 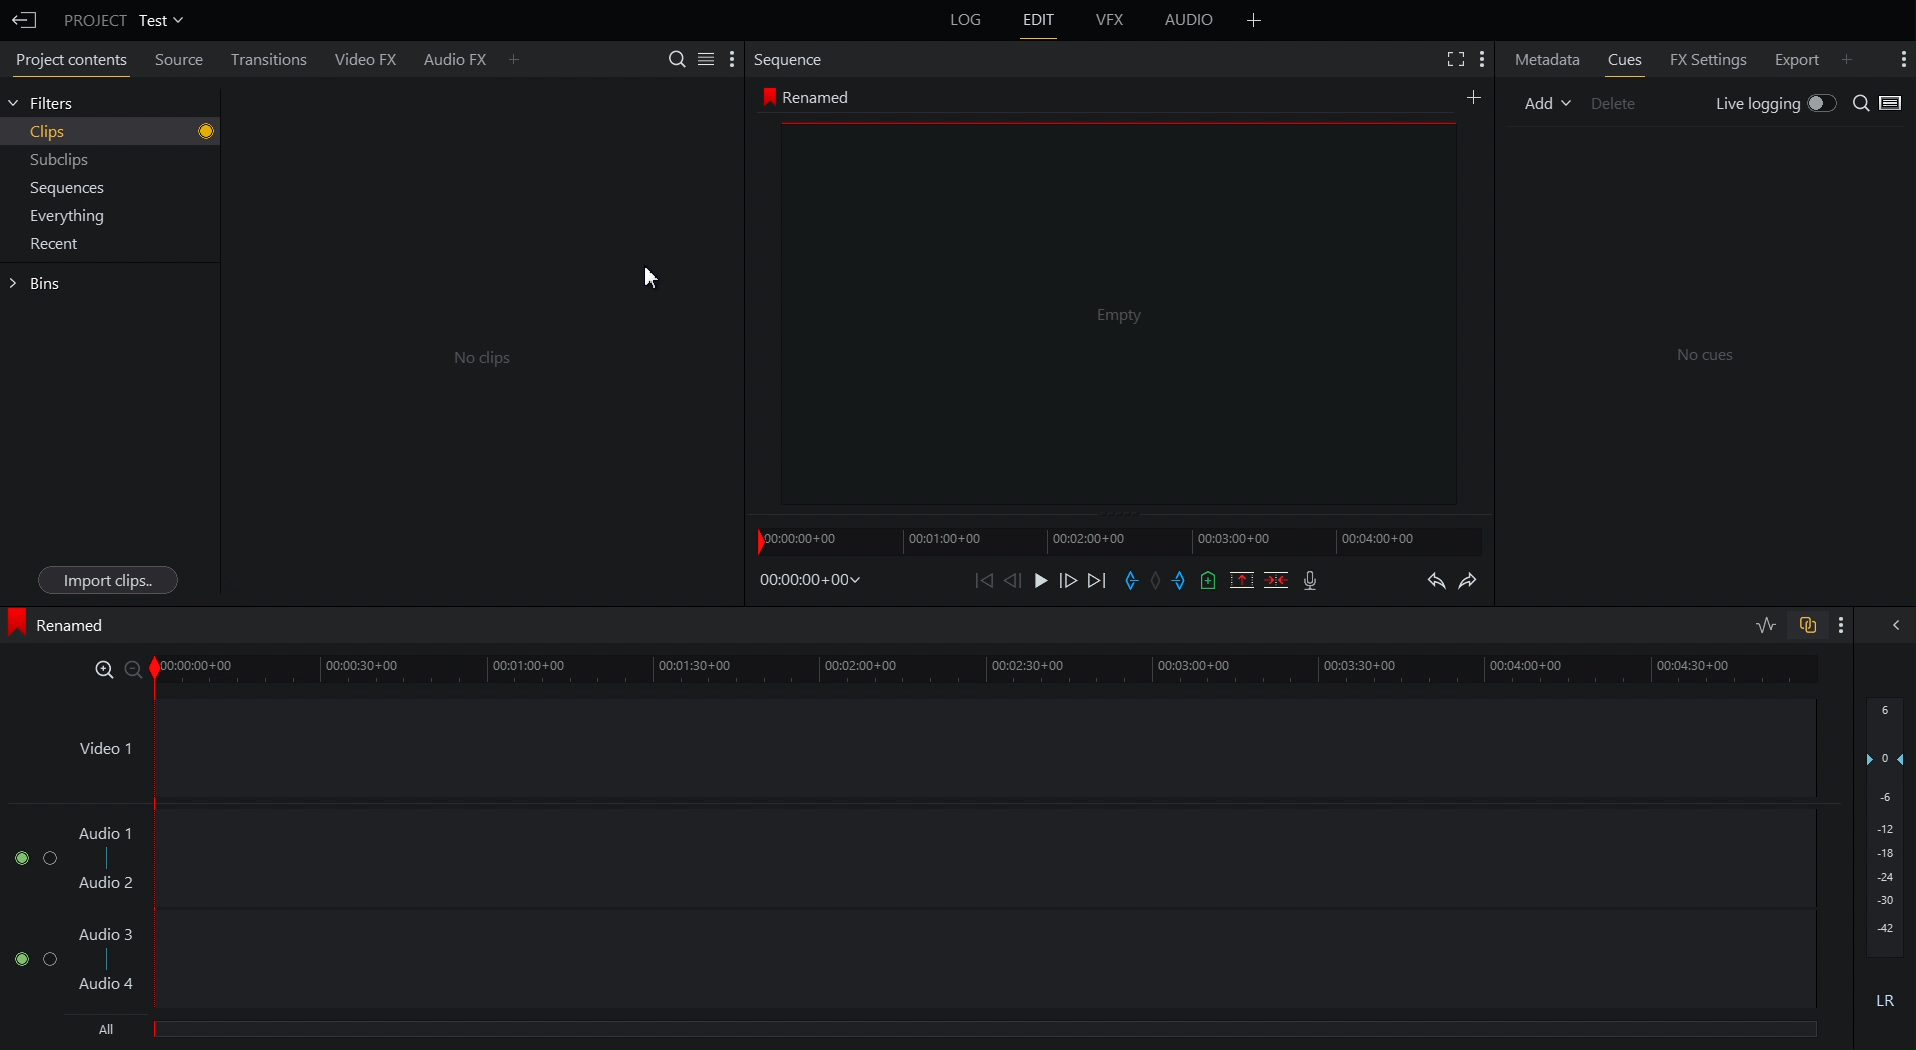 What do you see at coordinates (1706, 357) in the screenshot?
I see `No cues` at bounding box center [1706, 357].